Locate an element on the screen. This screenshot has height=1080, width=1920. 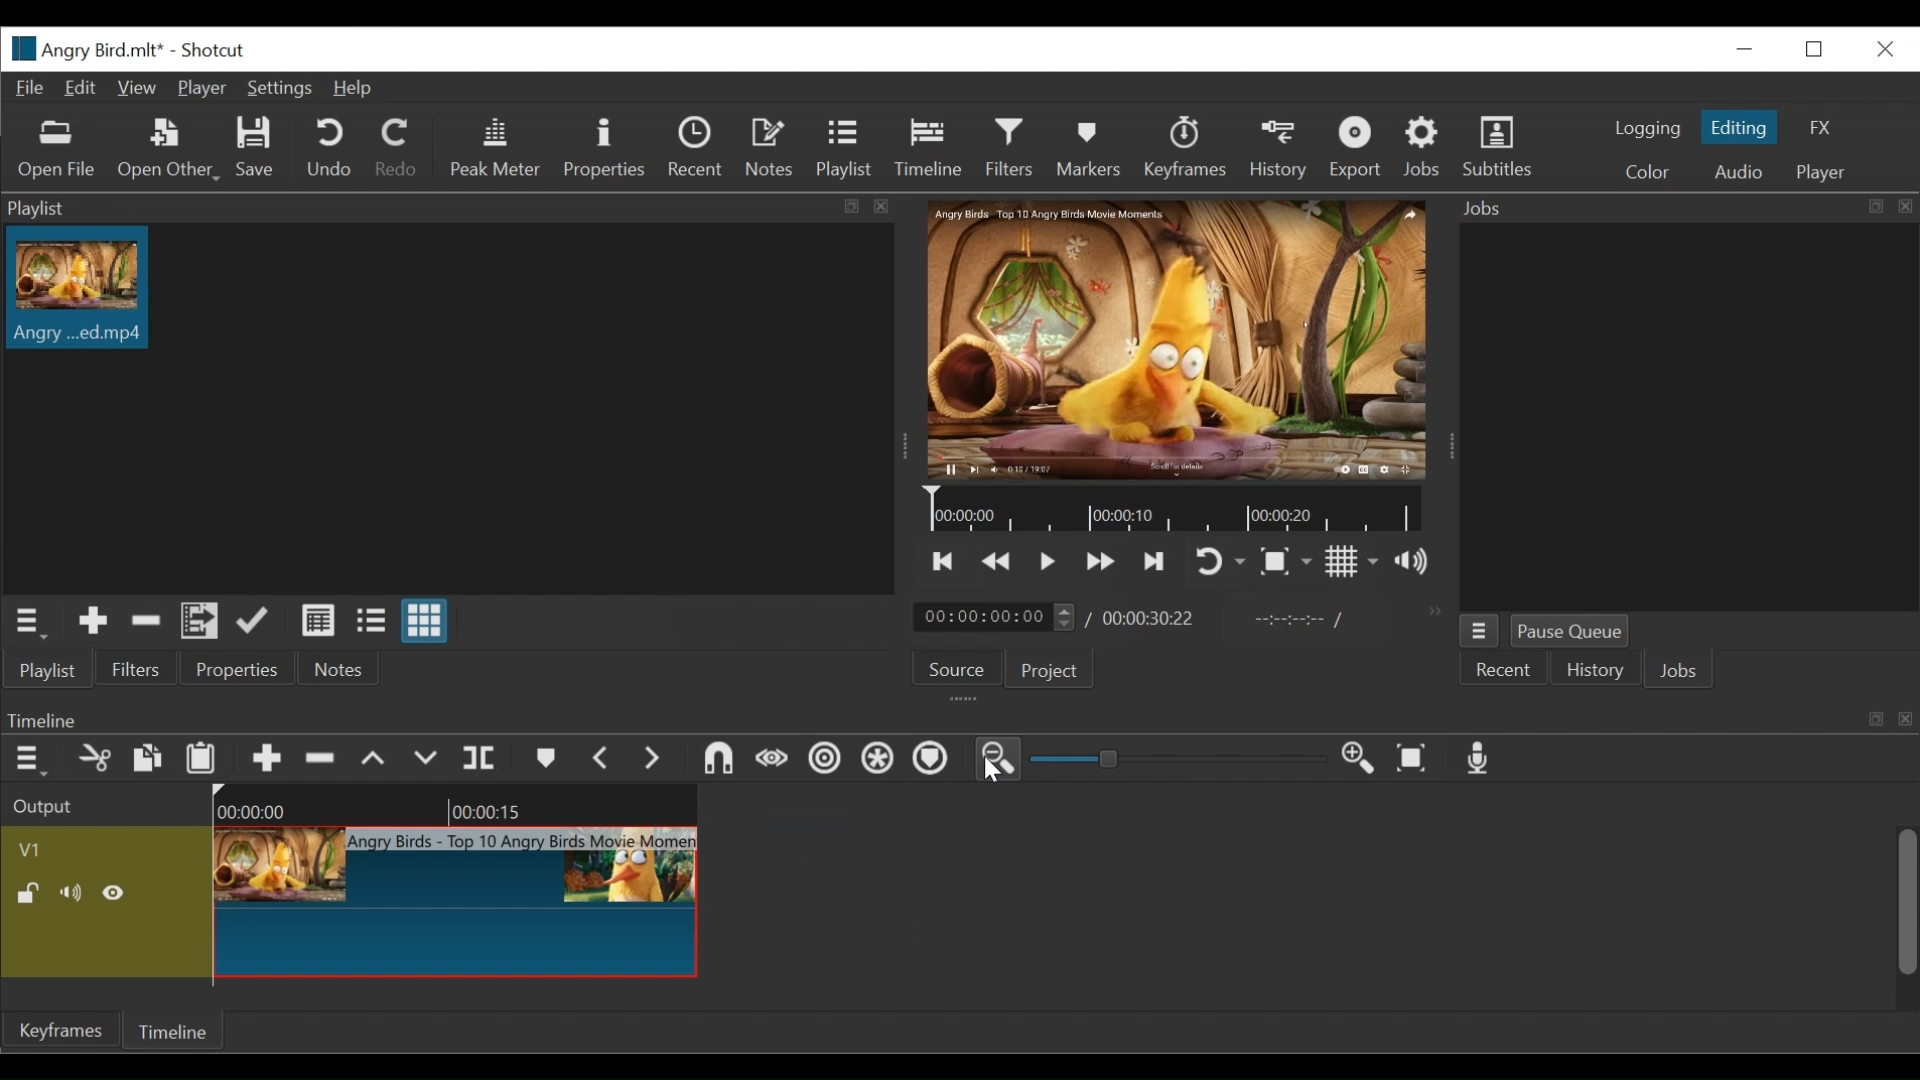
Sow volume control is located at coordinates (1411, 561).